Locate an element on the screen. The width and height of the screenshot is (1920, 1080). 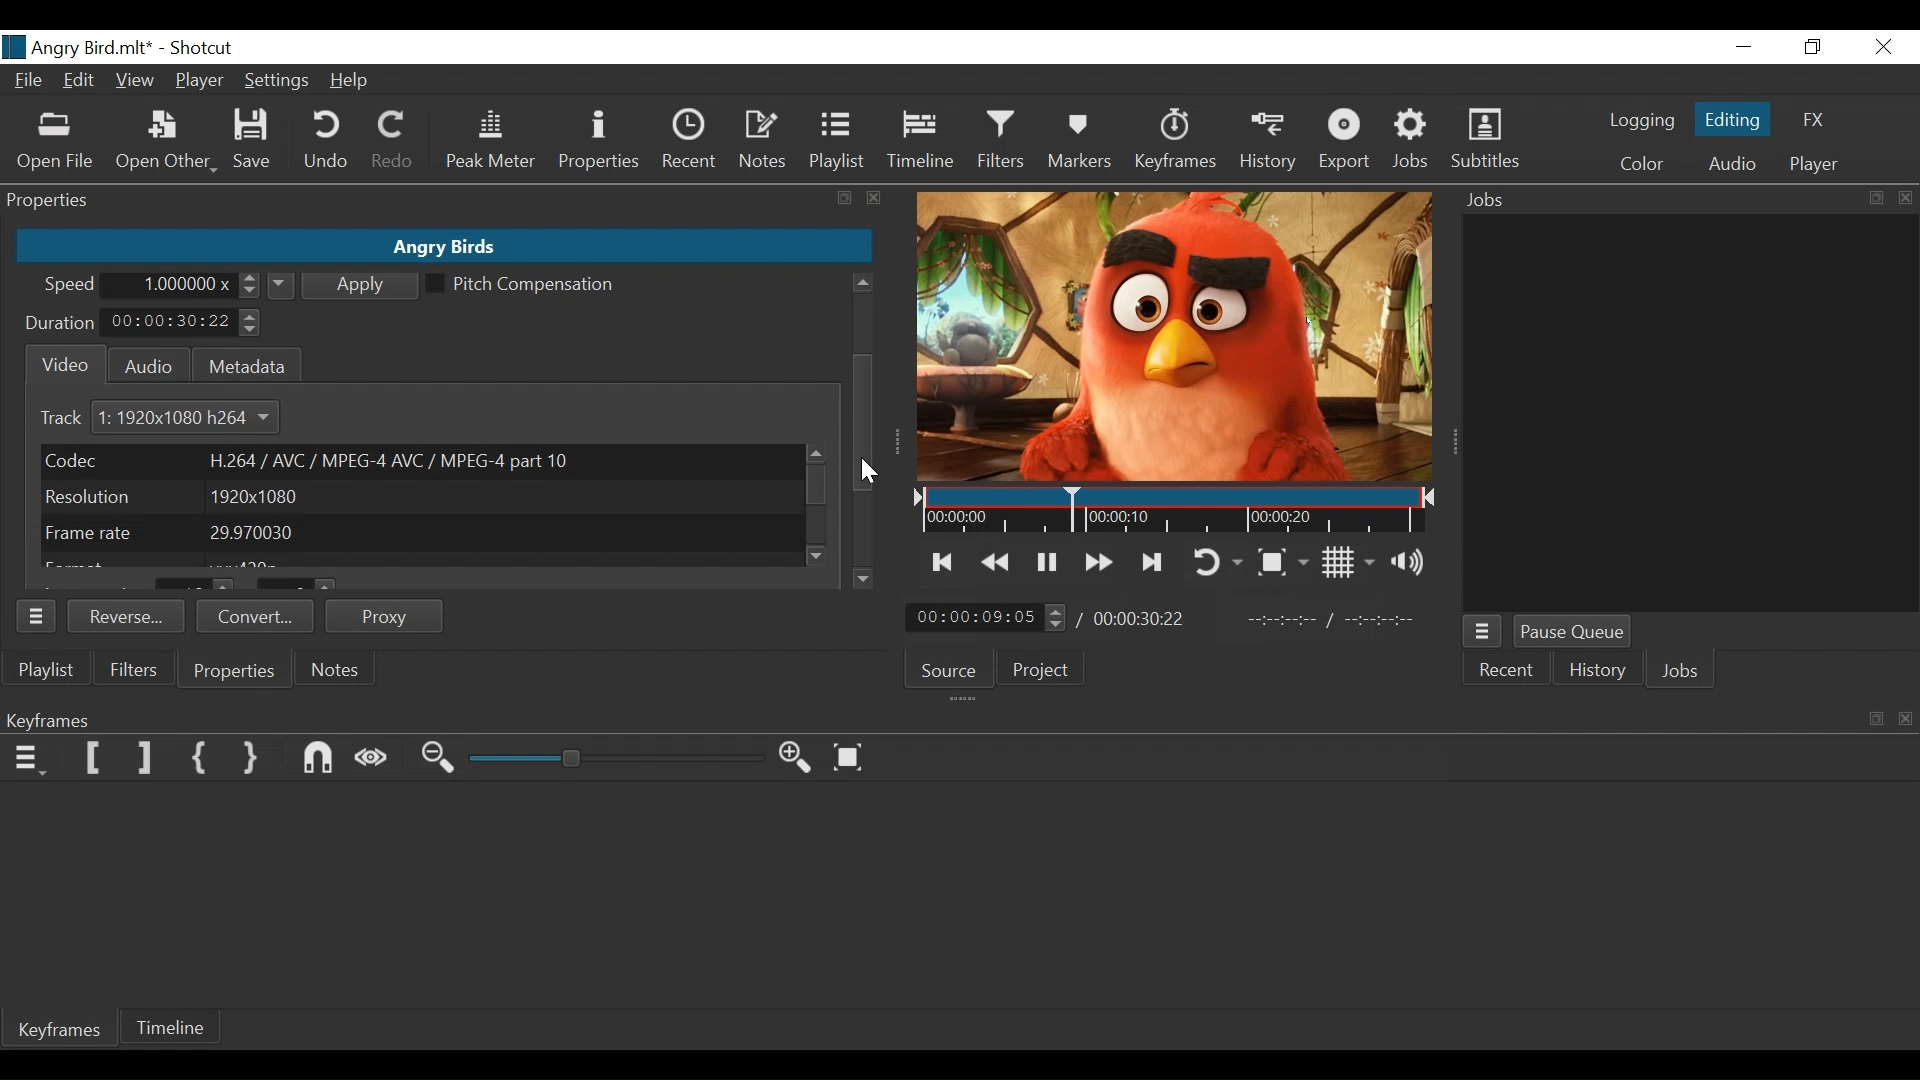
Toggle player looping is located at coordinates (1221, 561).